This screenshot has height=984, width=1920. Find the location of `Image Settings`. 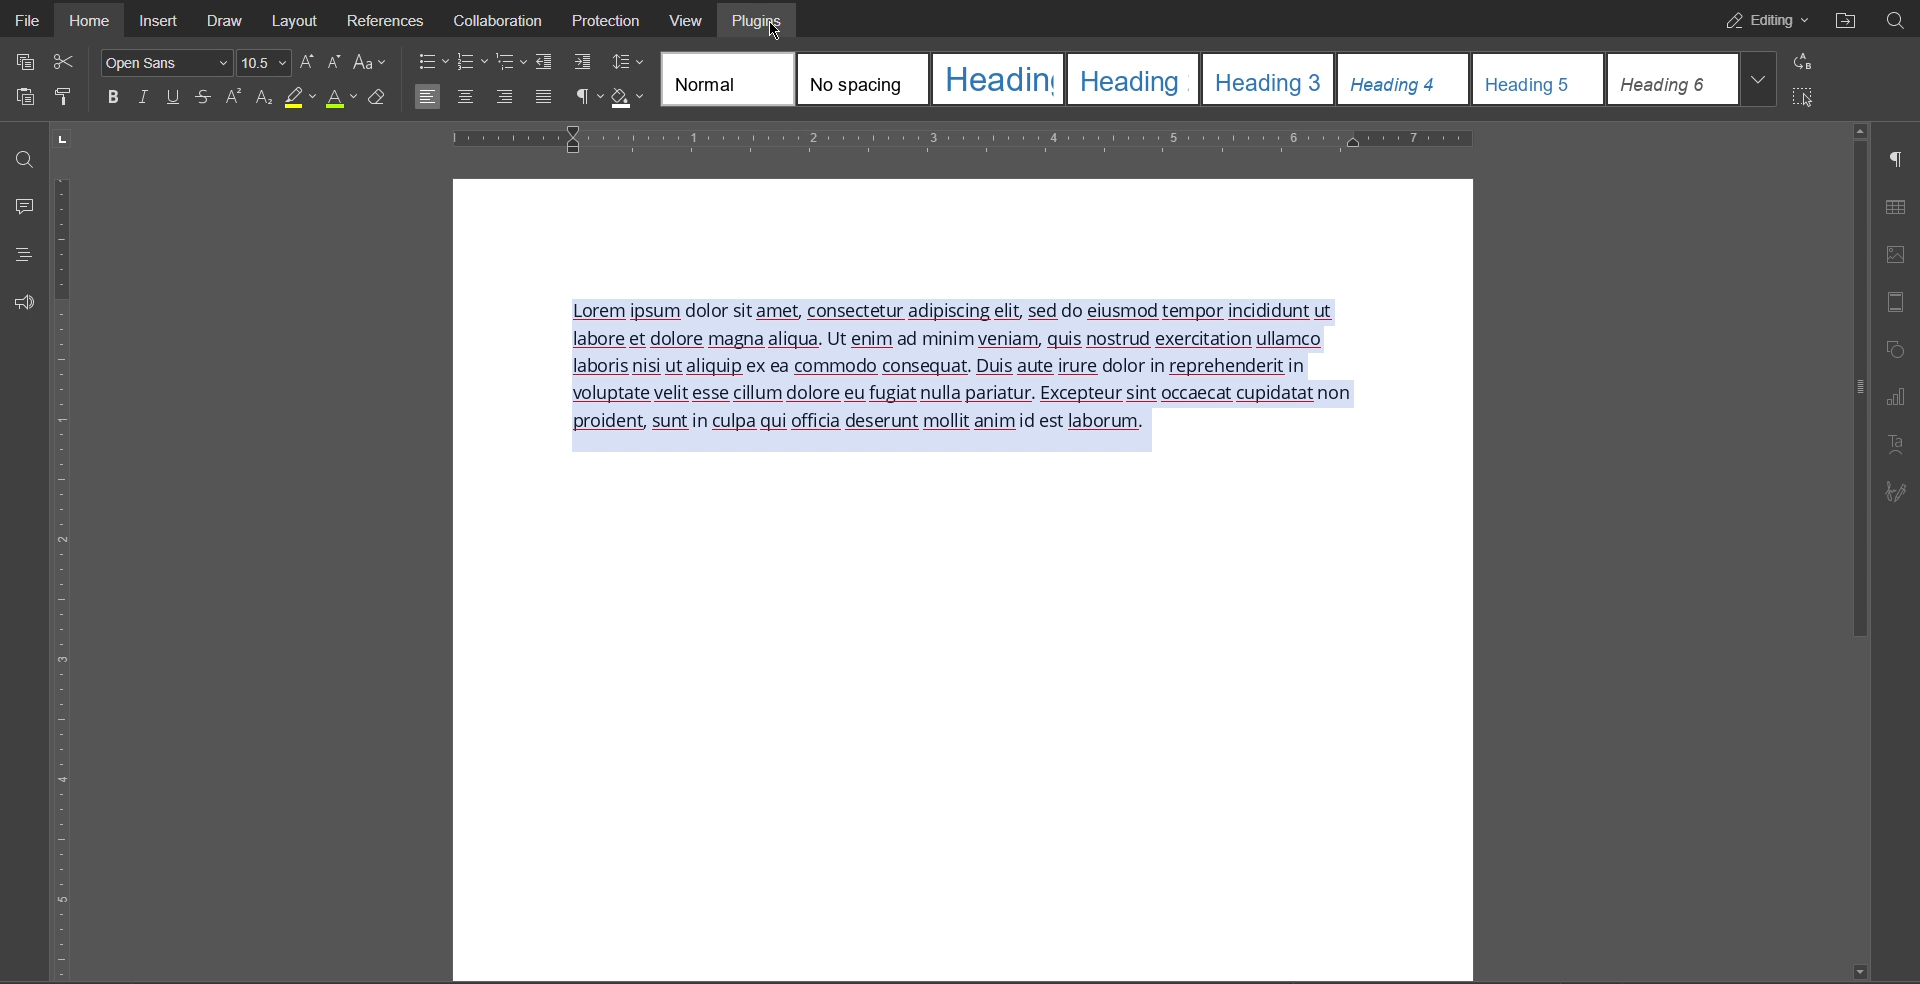

Image Settings is located at coordinates (1894, 255).